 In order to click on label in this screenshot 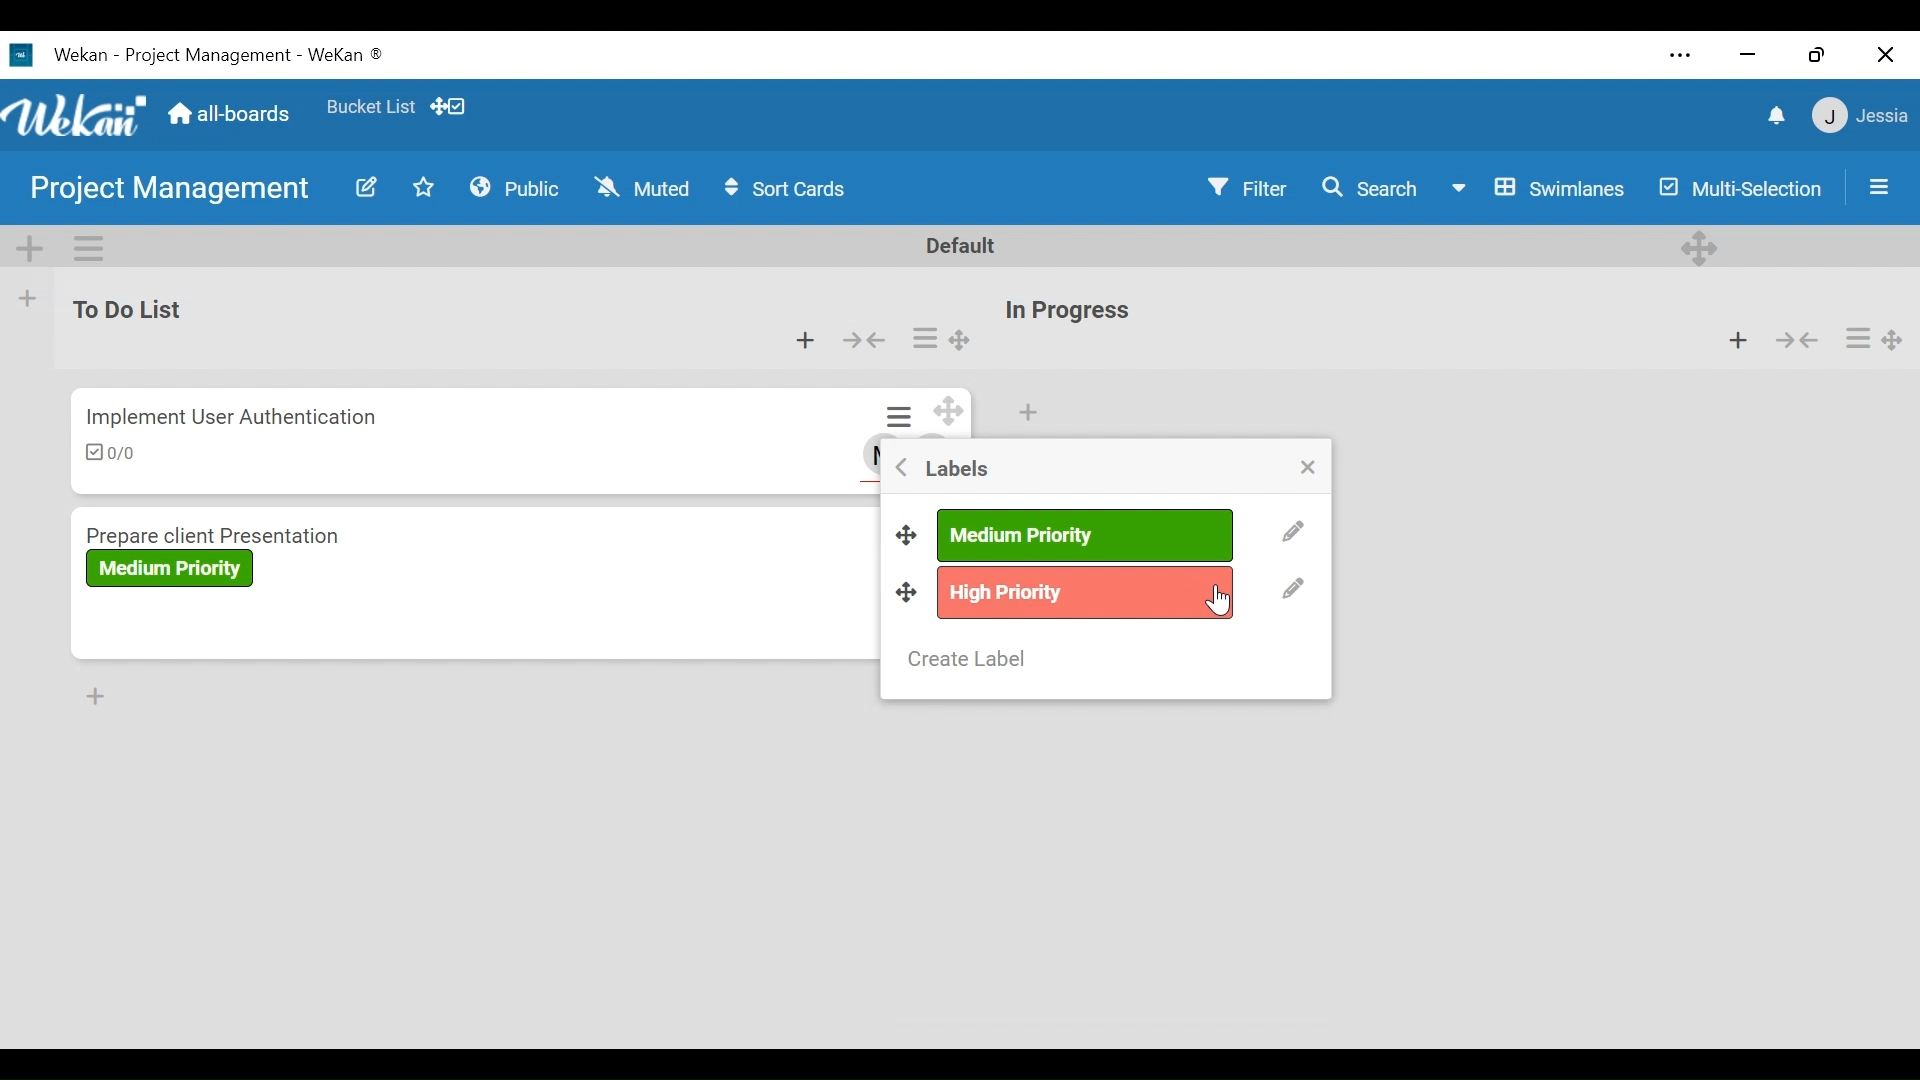, I will do `click(1084, 590)`.